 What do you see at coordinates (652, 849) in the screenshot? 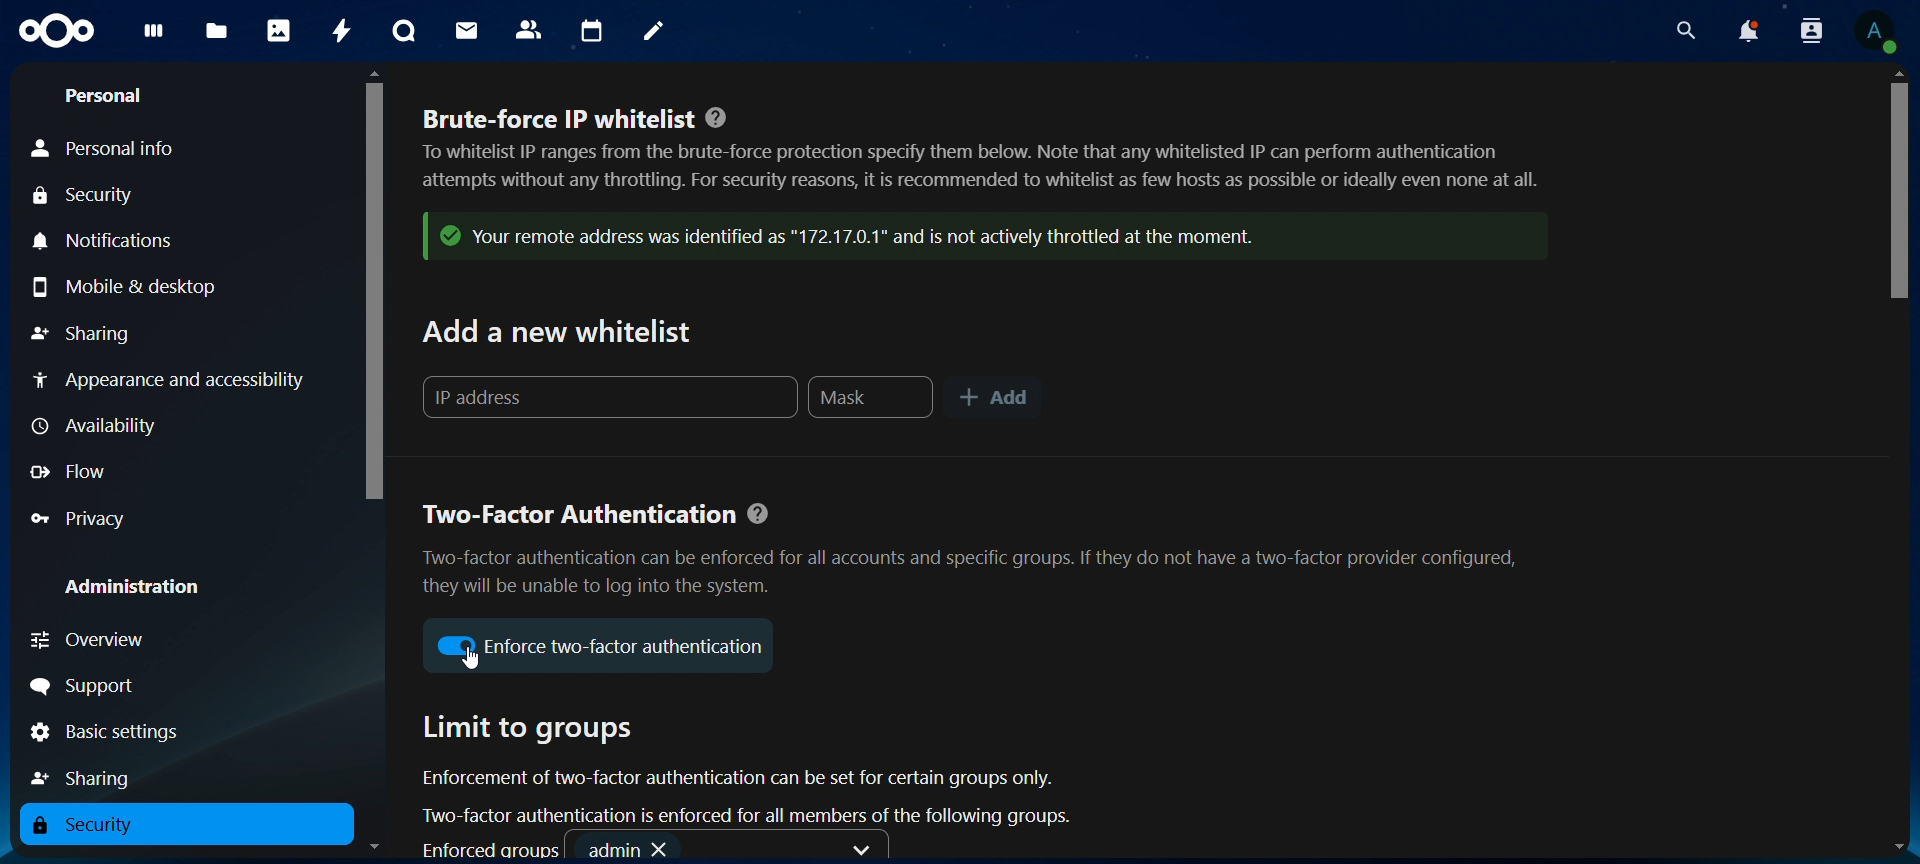
I see `enforced groups` at bounding box center [652, 849].